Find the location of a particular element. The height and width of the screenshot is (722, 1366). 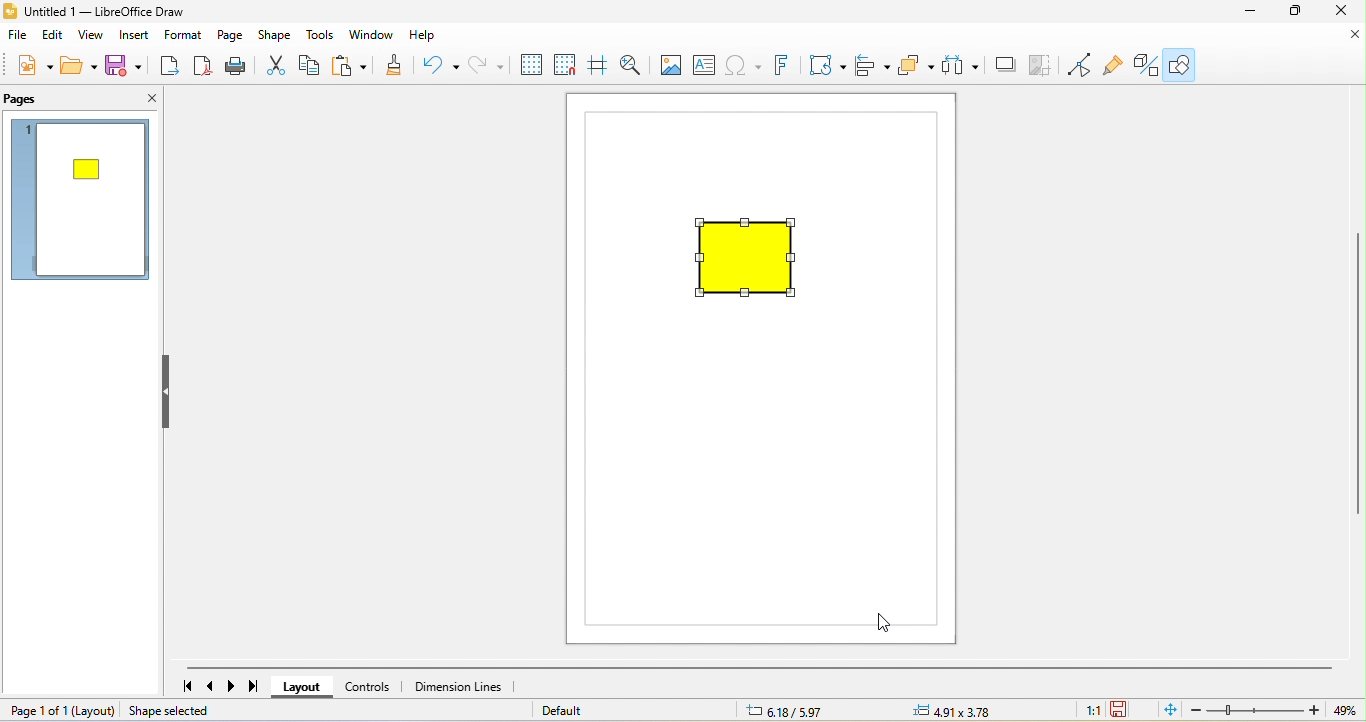

open is located at coordinates (82, 64).